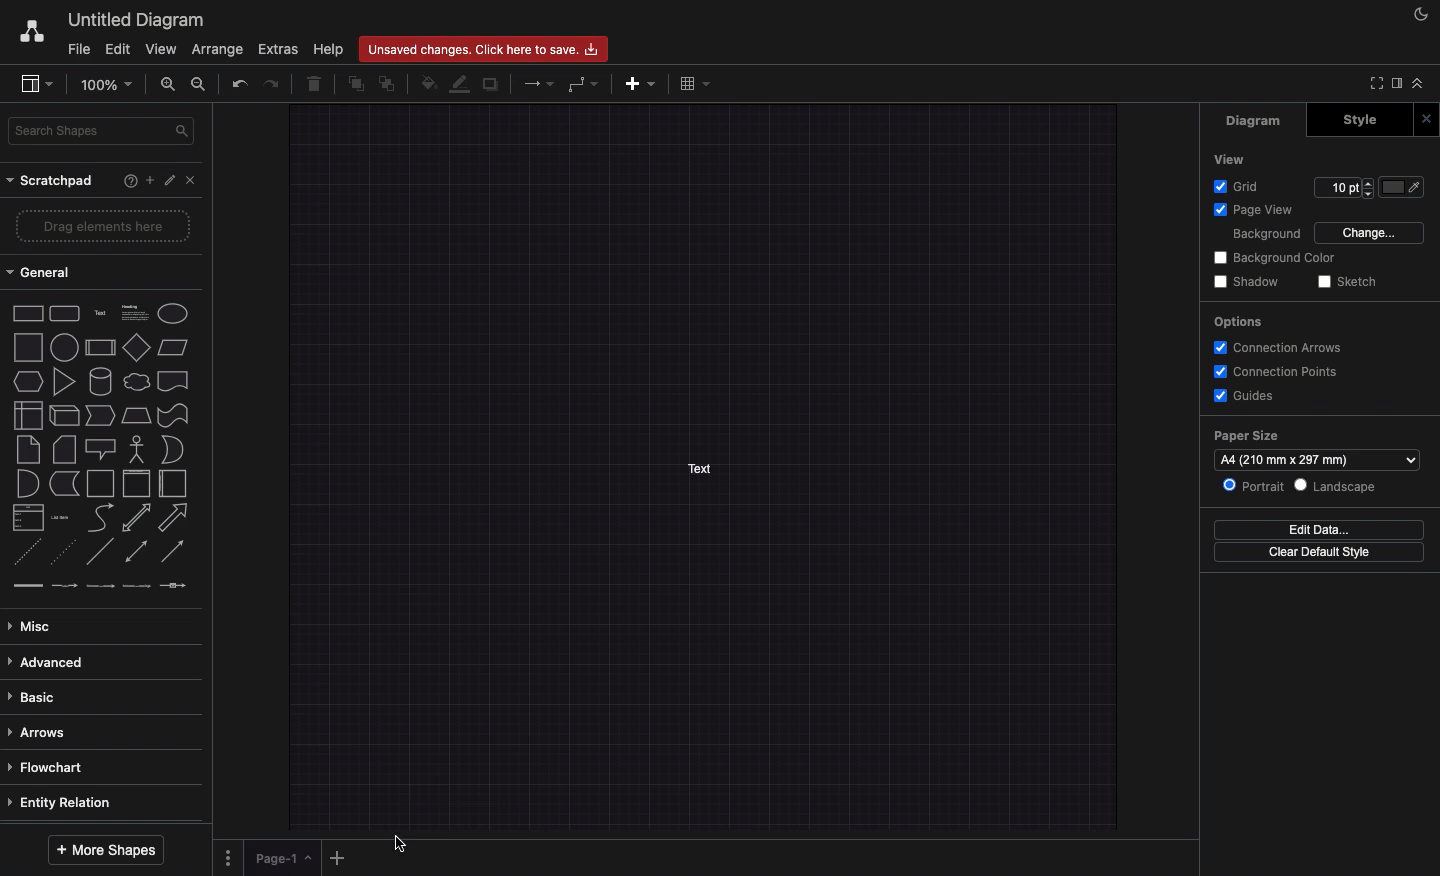 This screenshot has width=1440, height=876. I want to click on Close, so click(1426, 118).